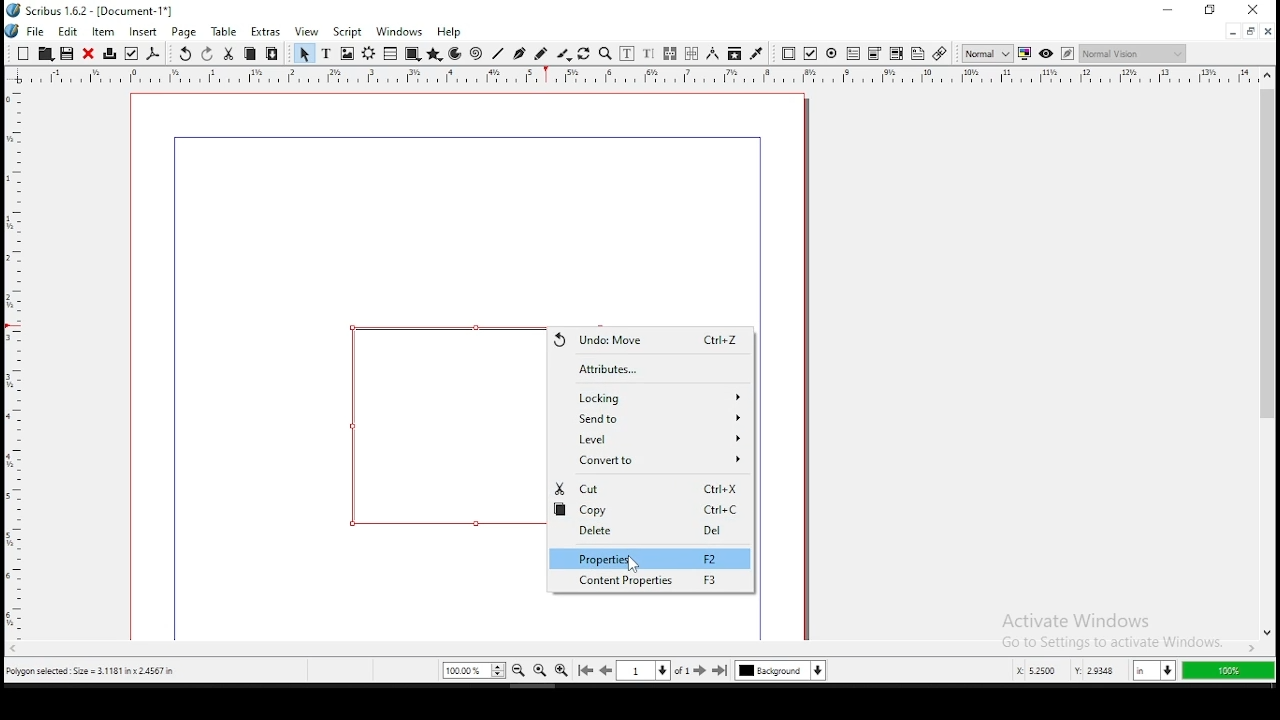  What do you see at coordinates (808, 370) in the screenshot?
I see `scrollbar` at bounding box center [808, 370].